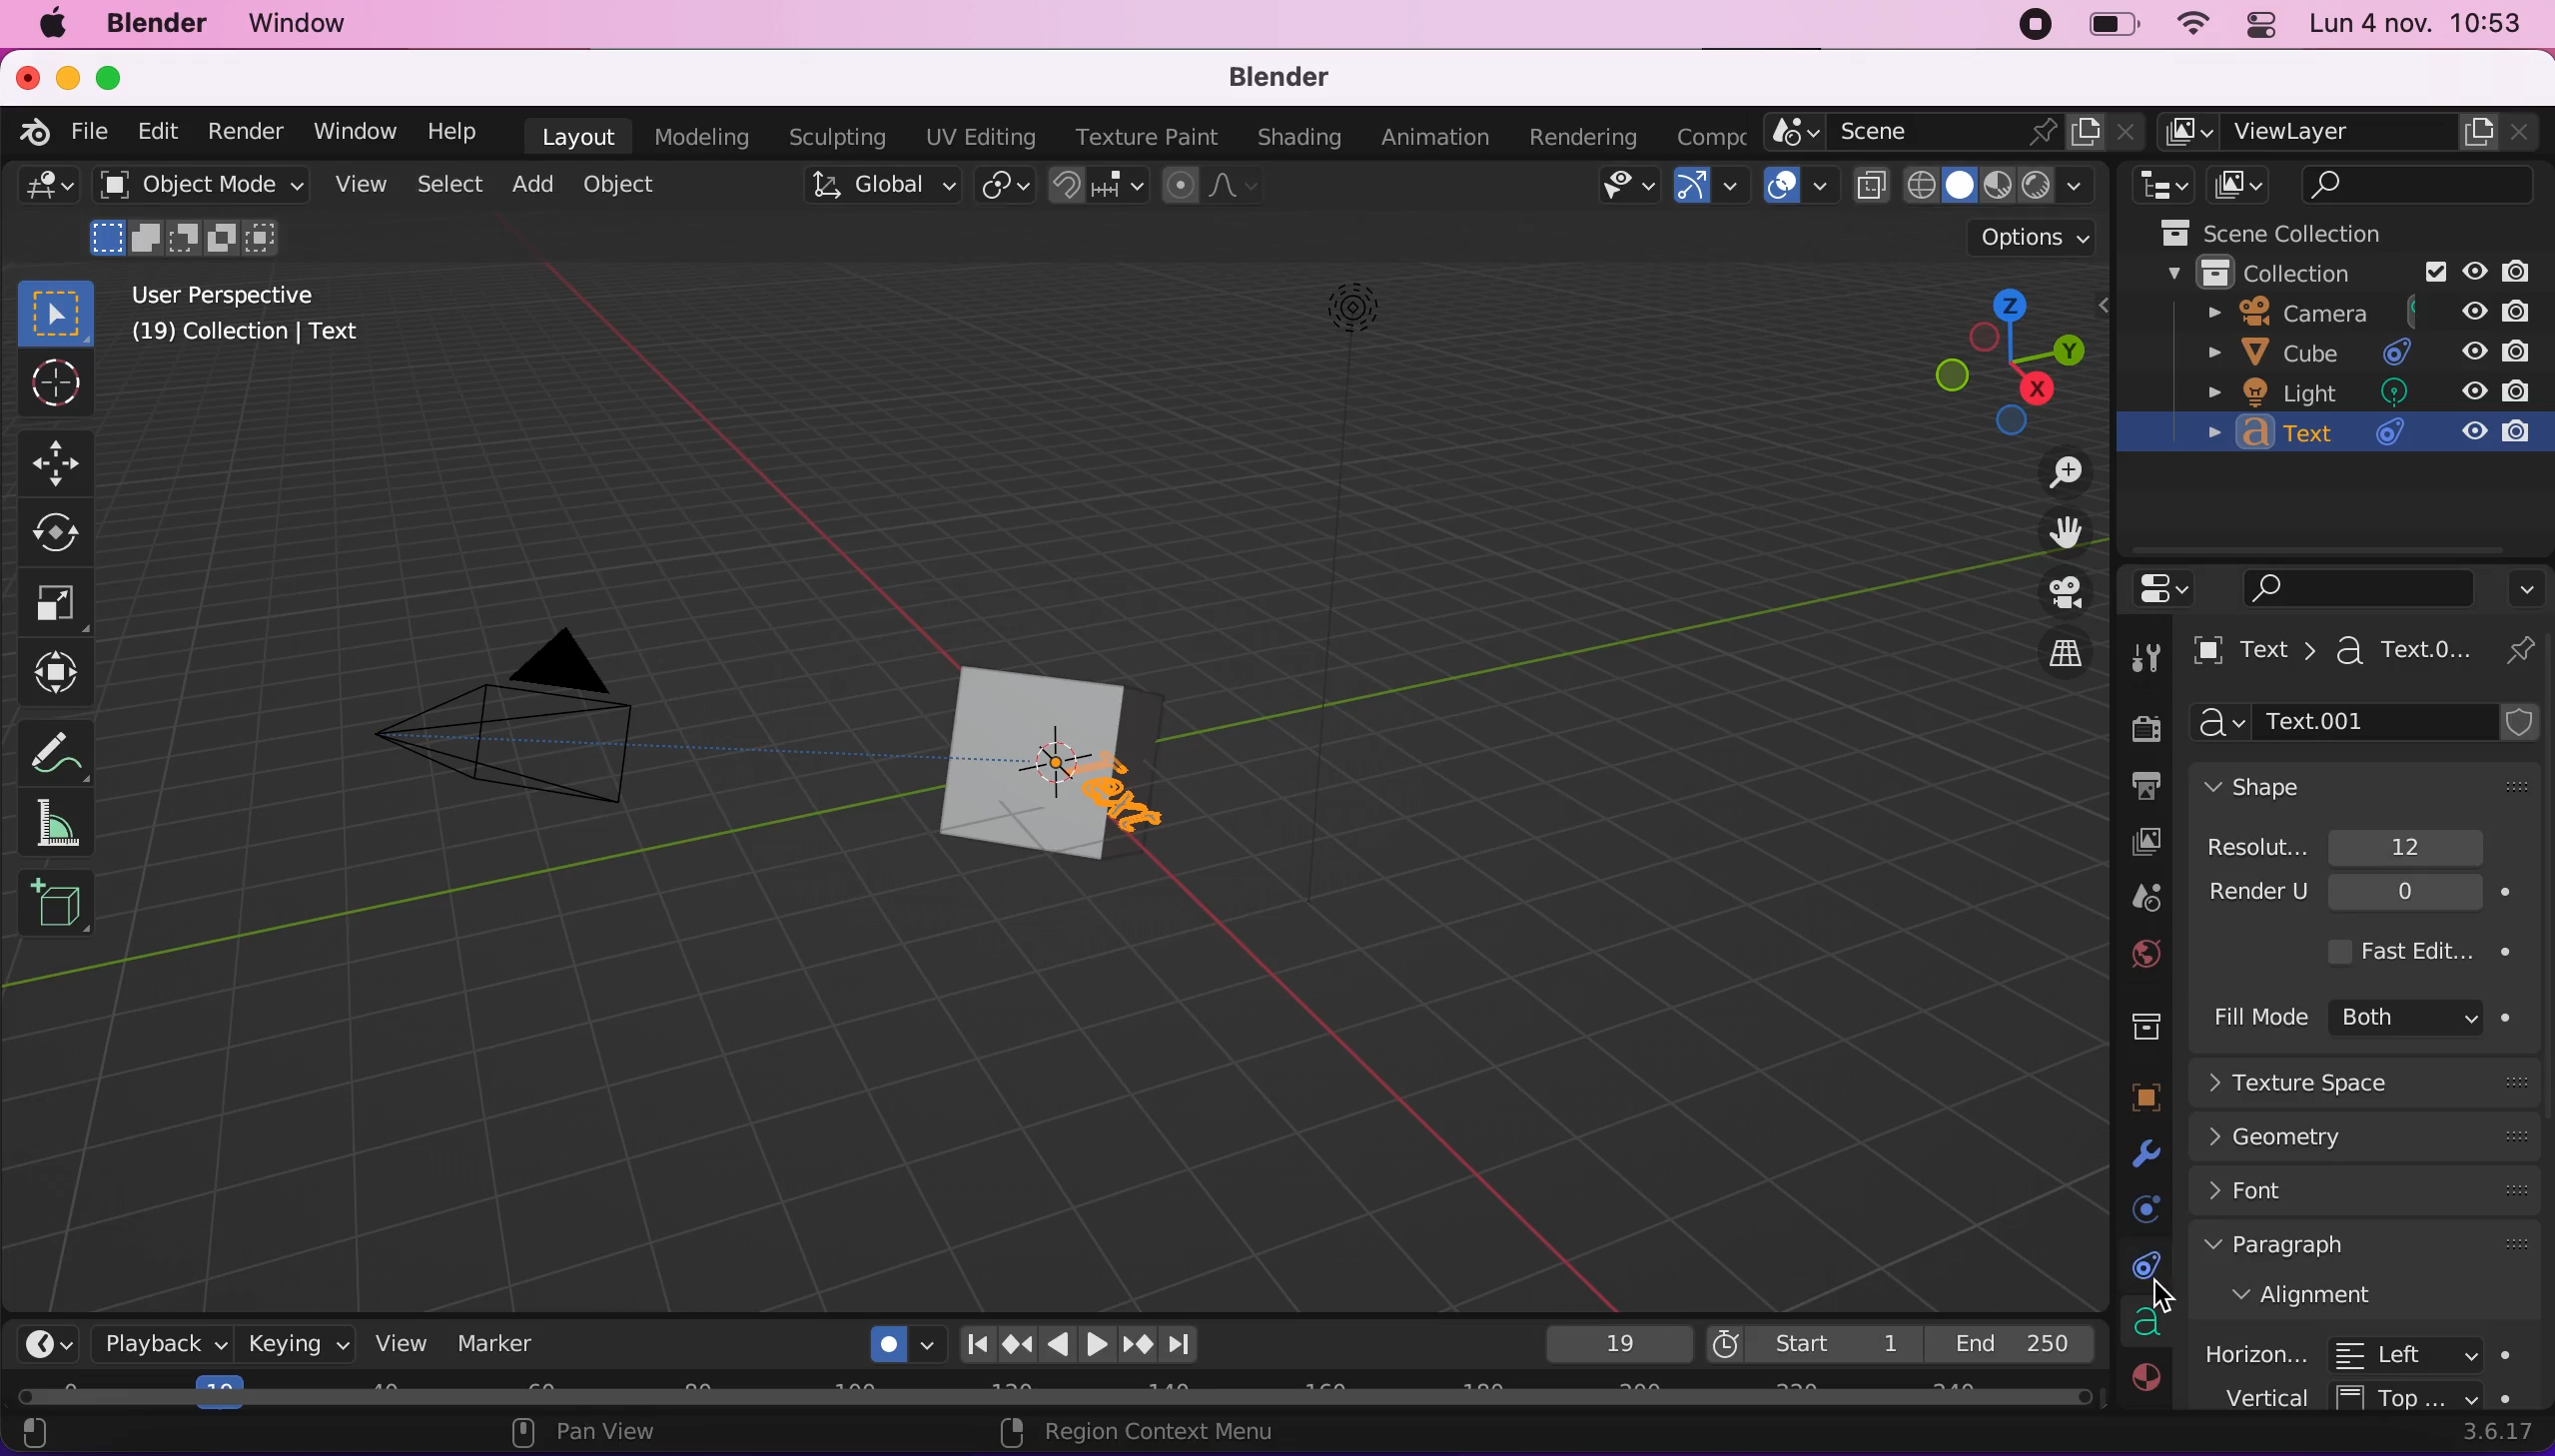  What do you see at coordinates (1961, 133) in the screenshot?
I see `scene` at bounding box center [1961, 133].